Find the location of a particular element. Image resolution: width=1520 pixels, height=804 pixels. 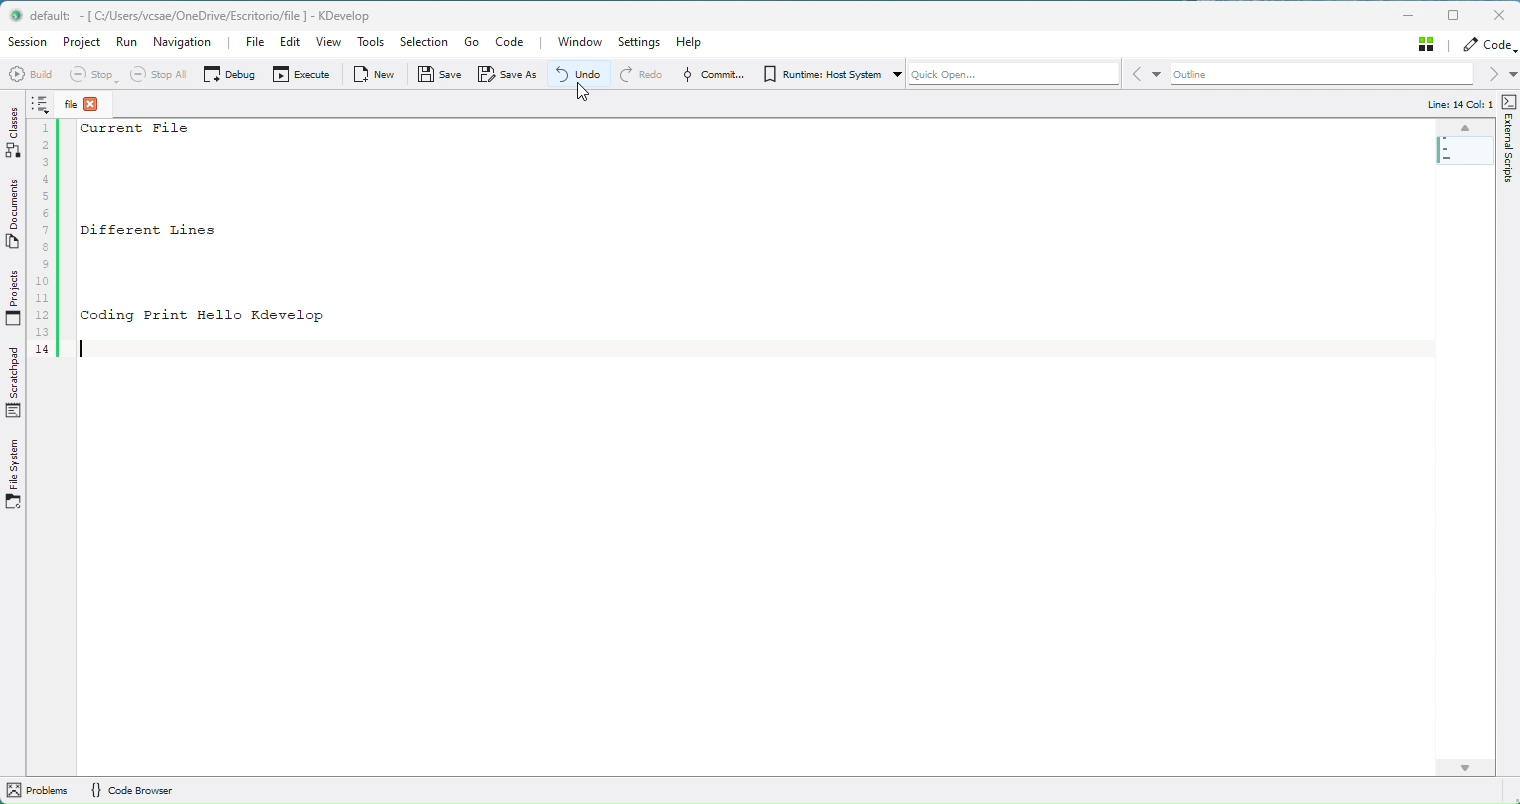

RunTime is located at coordinates (824, 76).